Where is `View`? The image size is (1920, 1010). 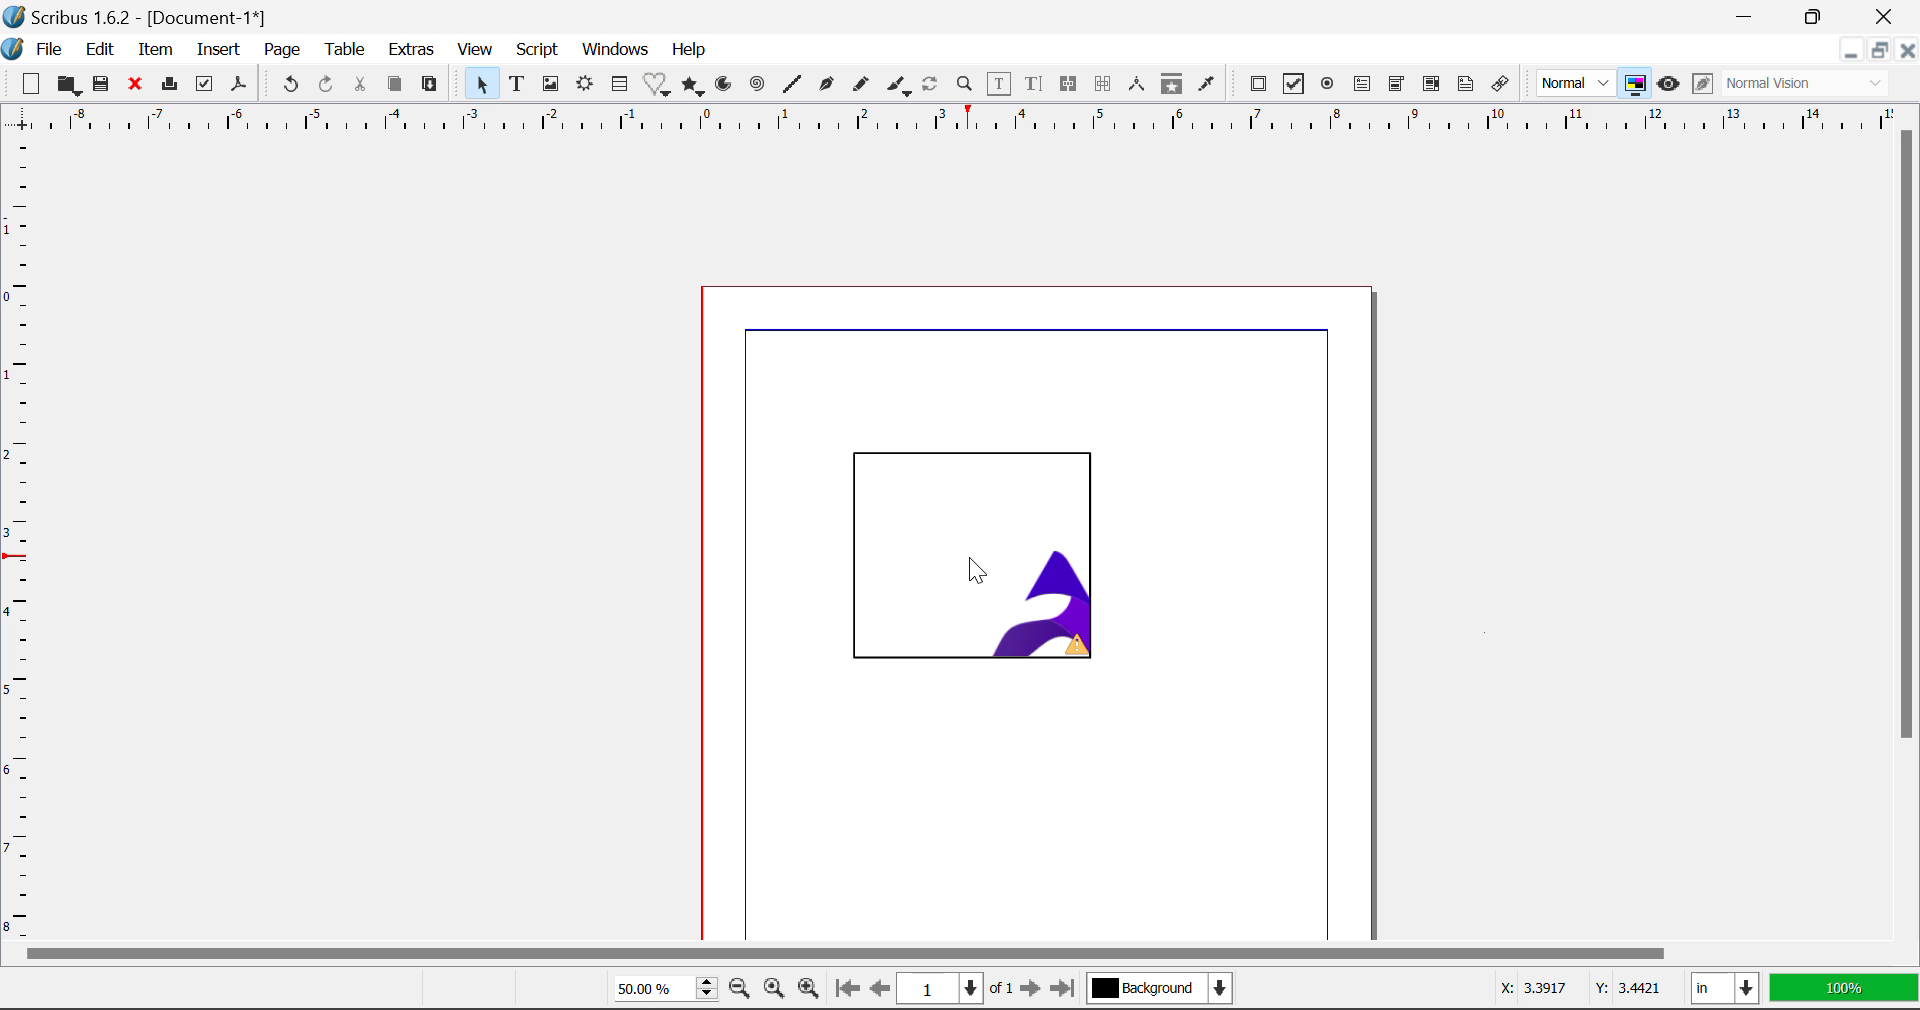
View is located at coordinates (474, 50).